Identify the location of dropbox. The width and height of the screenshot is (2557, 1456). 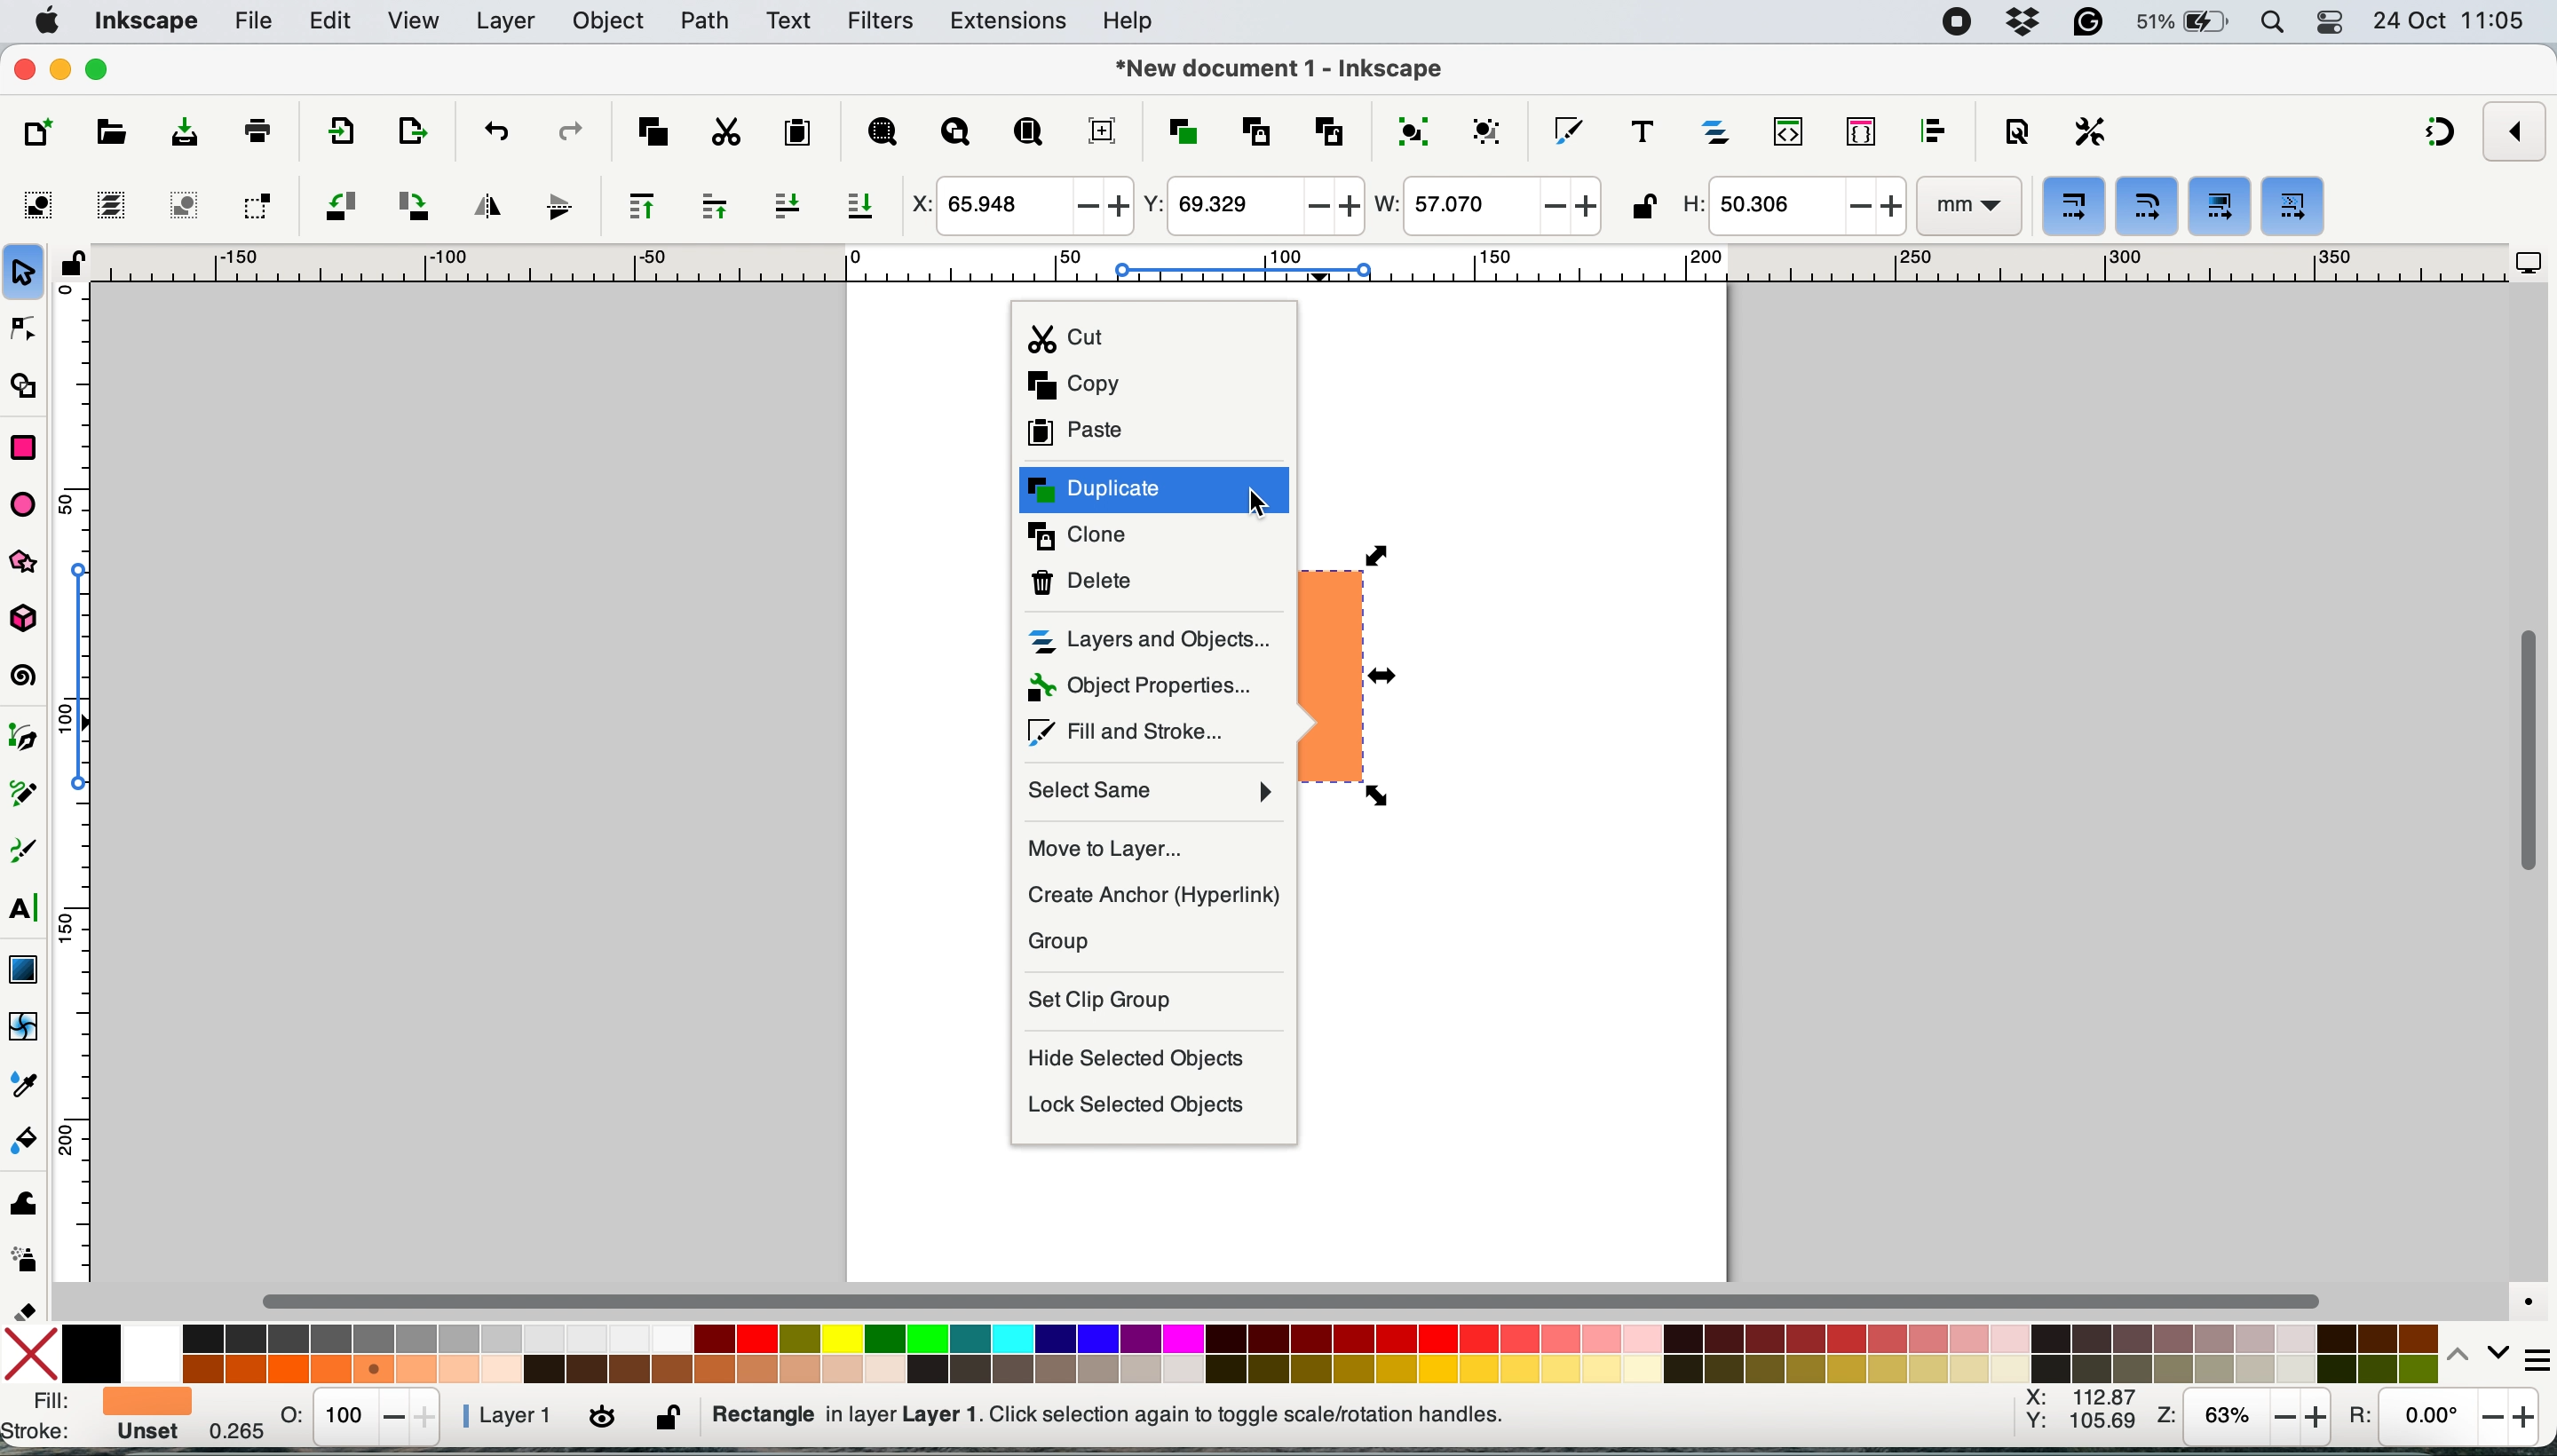
(2027, 22).